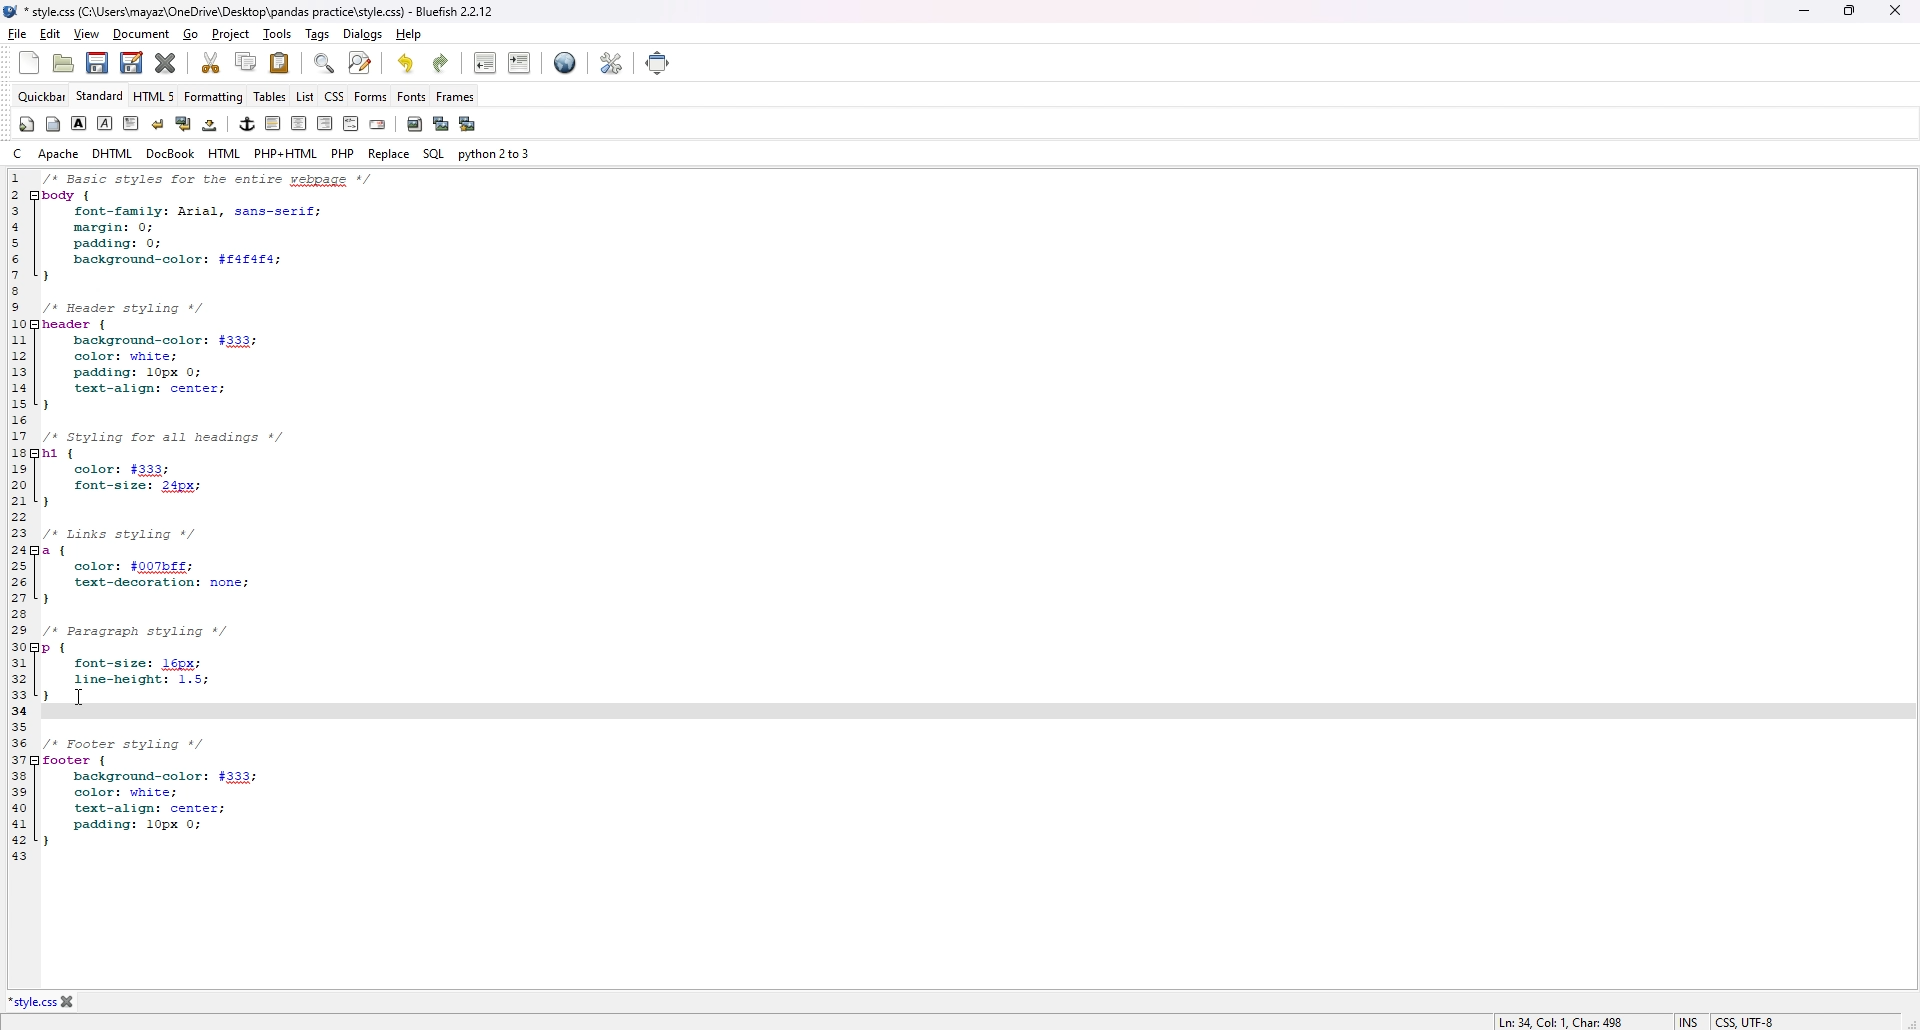 The width and height of the screenshot is (1920, 1030). What do you see at coordinates (495, 153) in the screenshot?
I see `python 2 to 3` at bounding box center [495, 153].